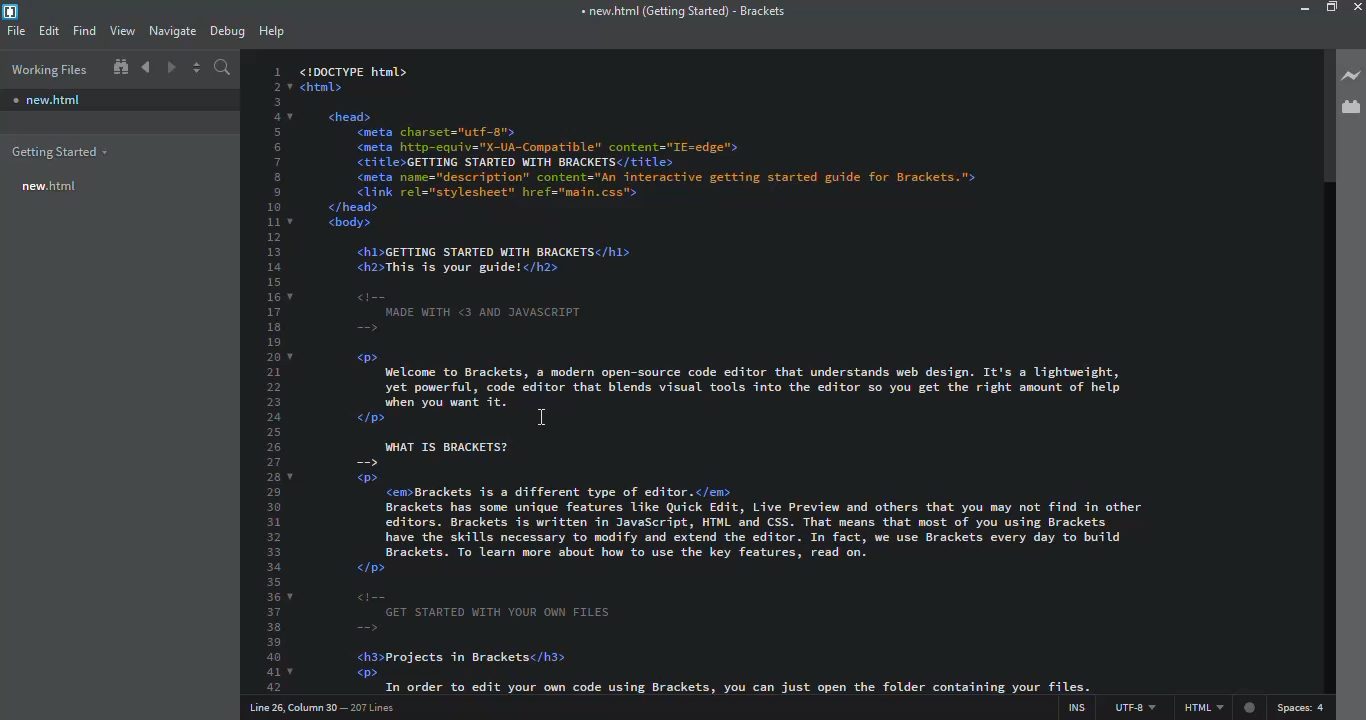 Image resolution: width=1366 pixels, height=720 pixels. Describe the element at coordinates (121, 67) in the screenshot. I see `show in file tree` at that location.